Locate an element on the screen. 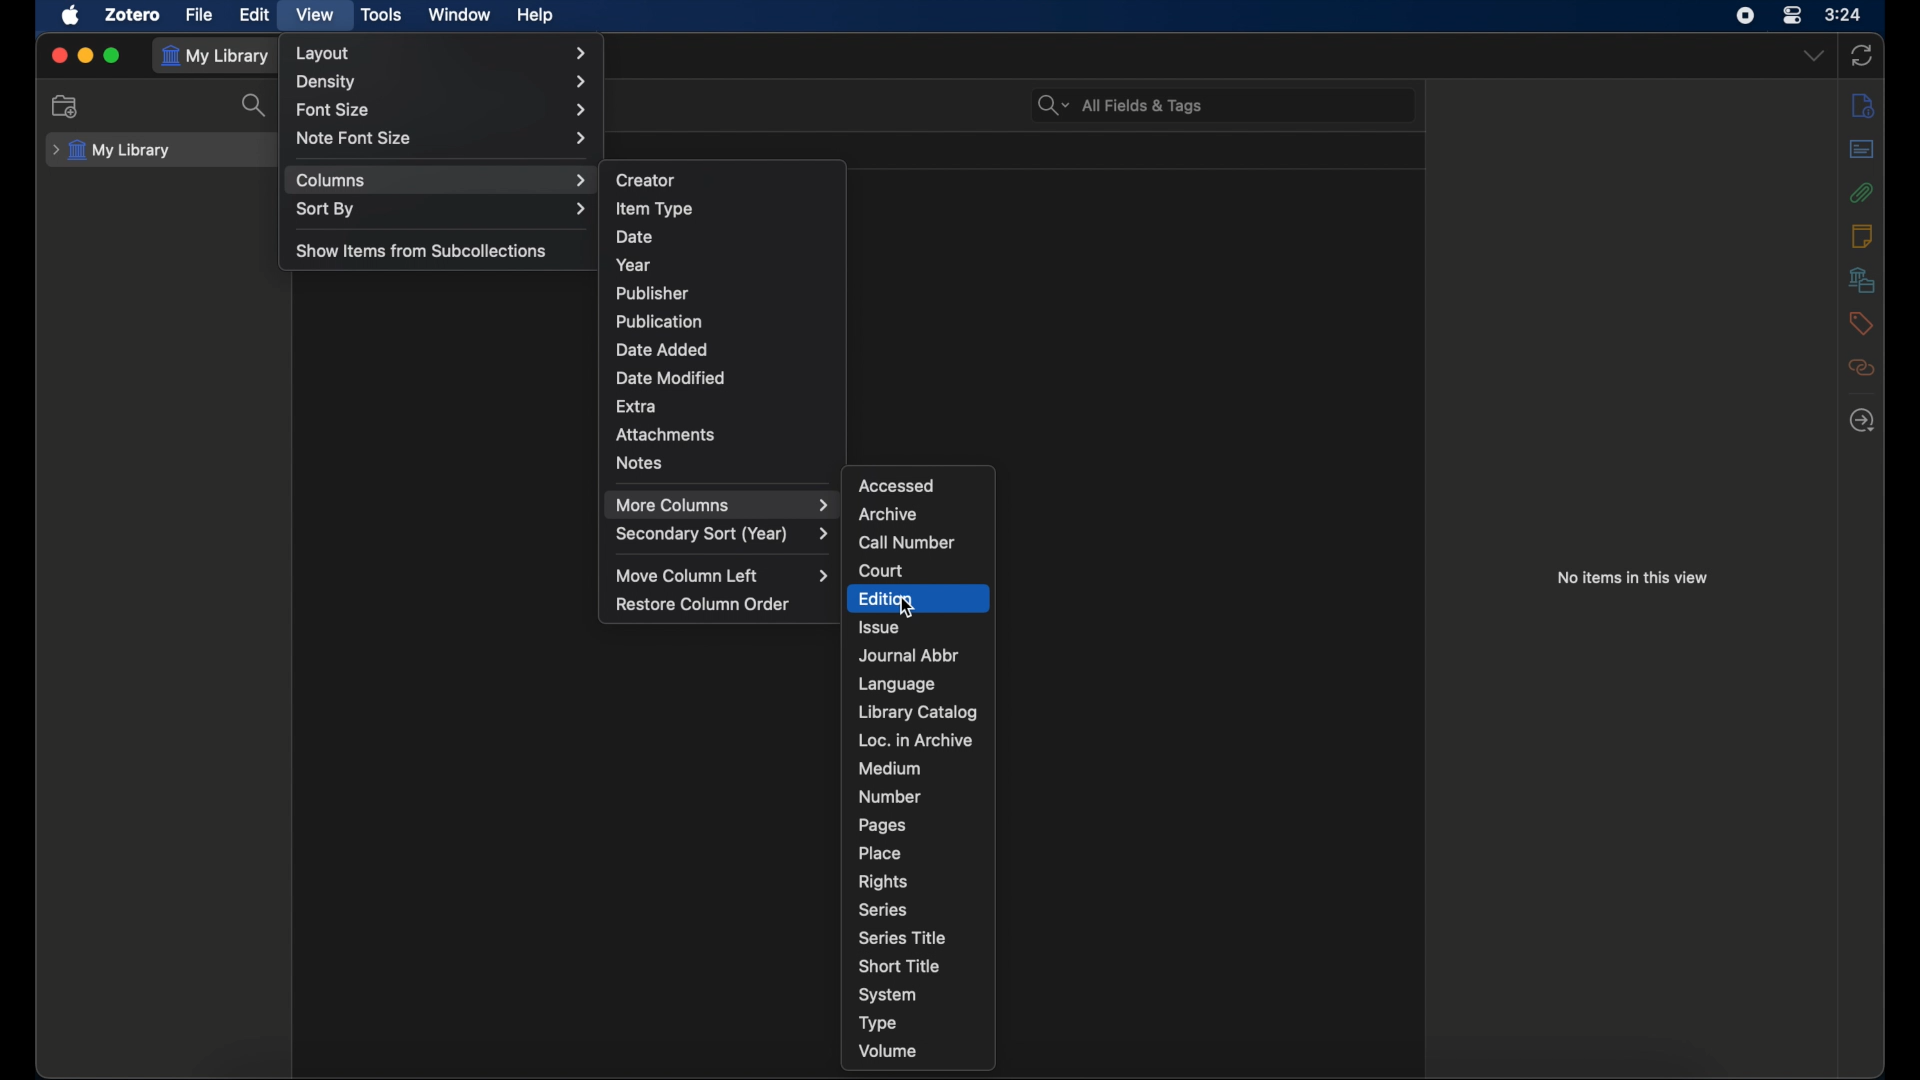 This screenshot has height=1080, width=1920. number is located at coordinates (890, 796).